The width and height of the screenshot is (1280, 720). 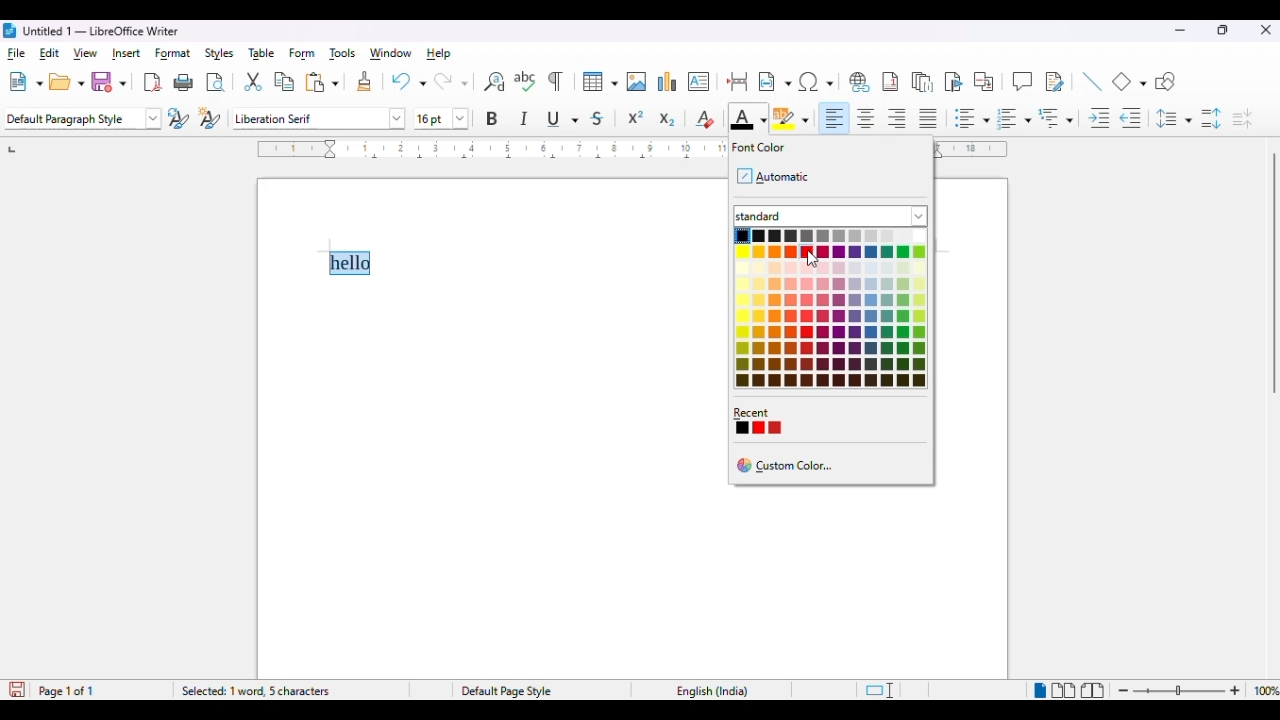 What do you see at coordinates (890, 82) in the screenshot?
I see `insert footnote` at bounding box center [890, 82].